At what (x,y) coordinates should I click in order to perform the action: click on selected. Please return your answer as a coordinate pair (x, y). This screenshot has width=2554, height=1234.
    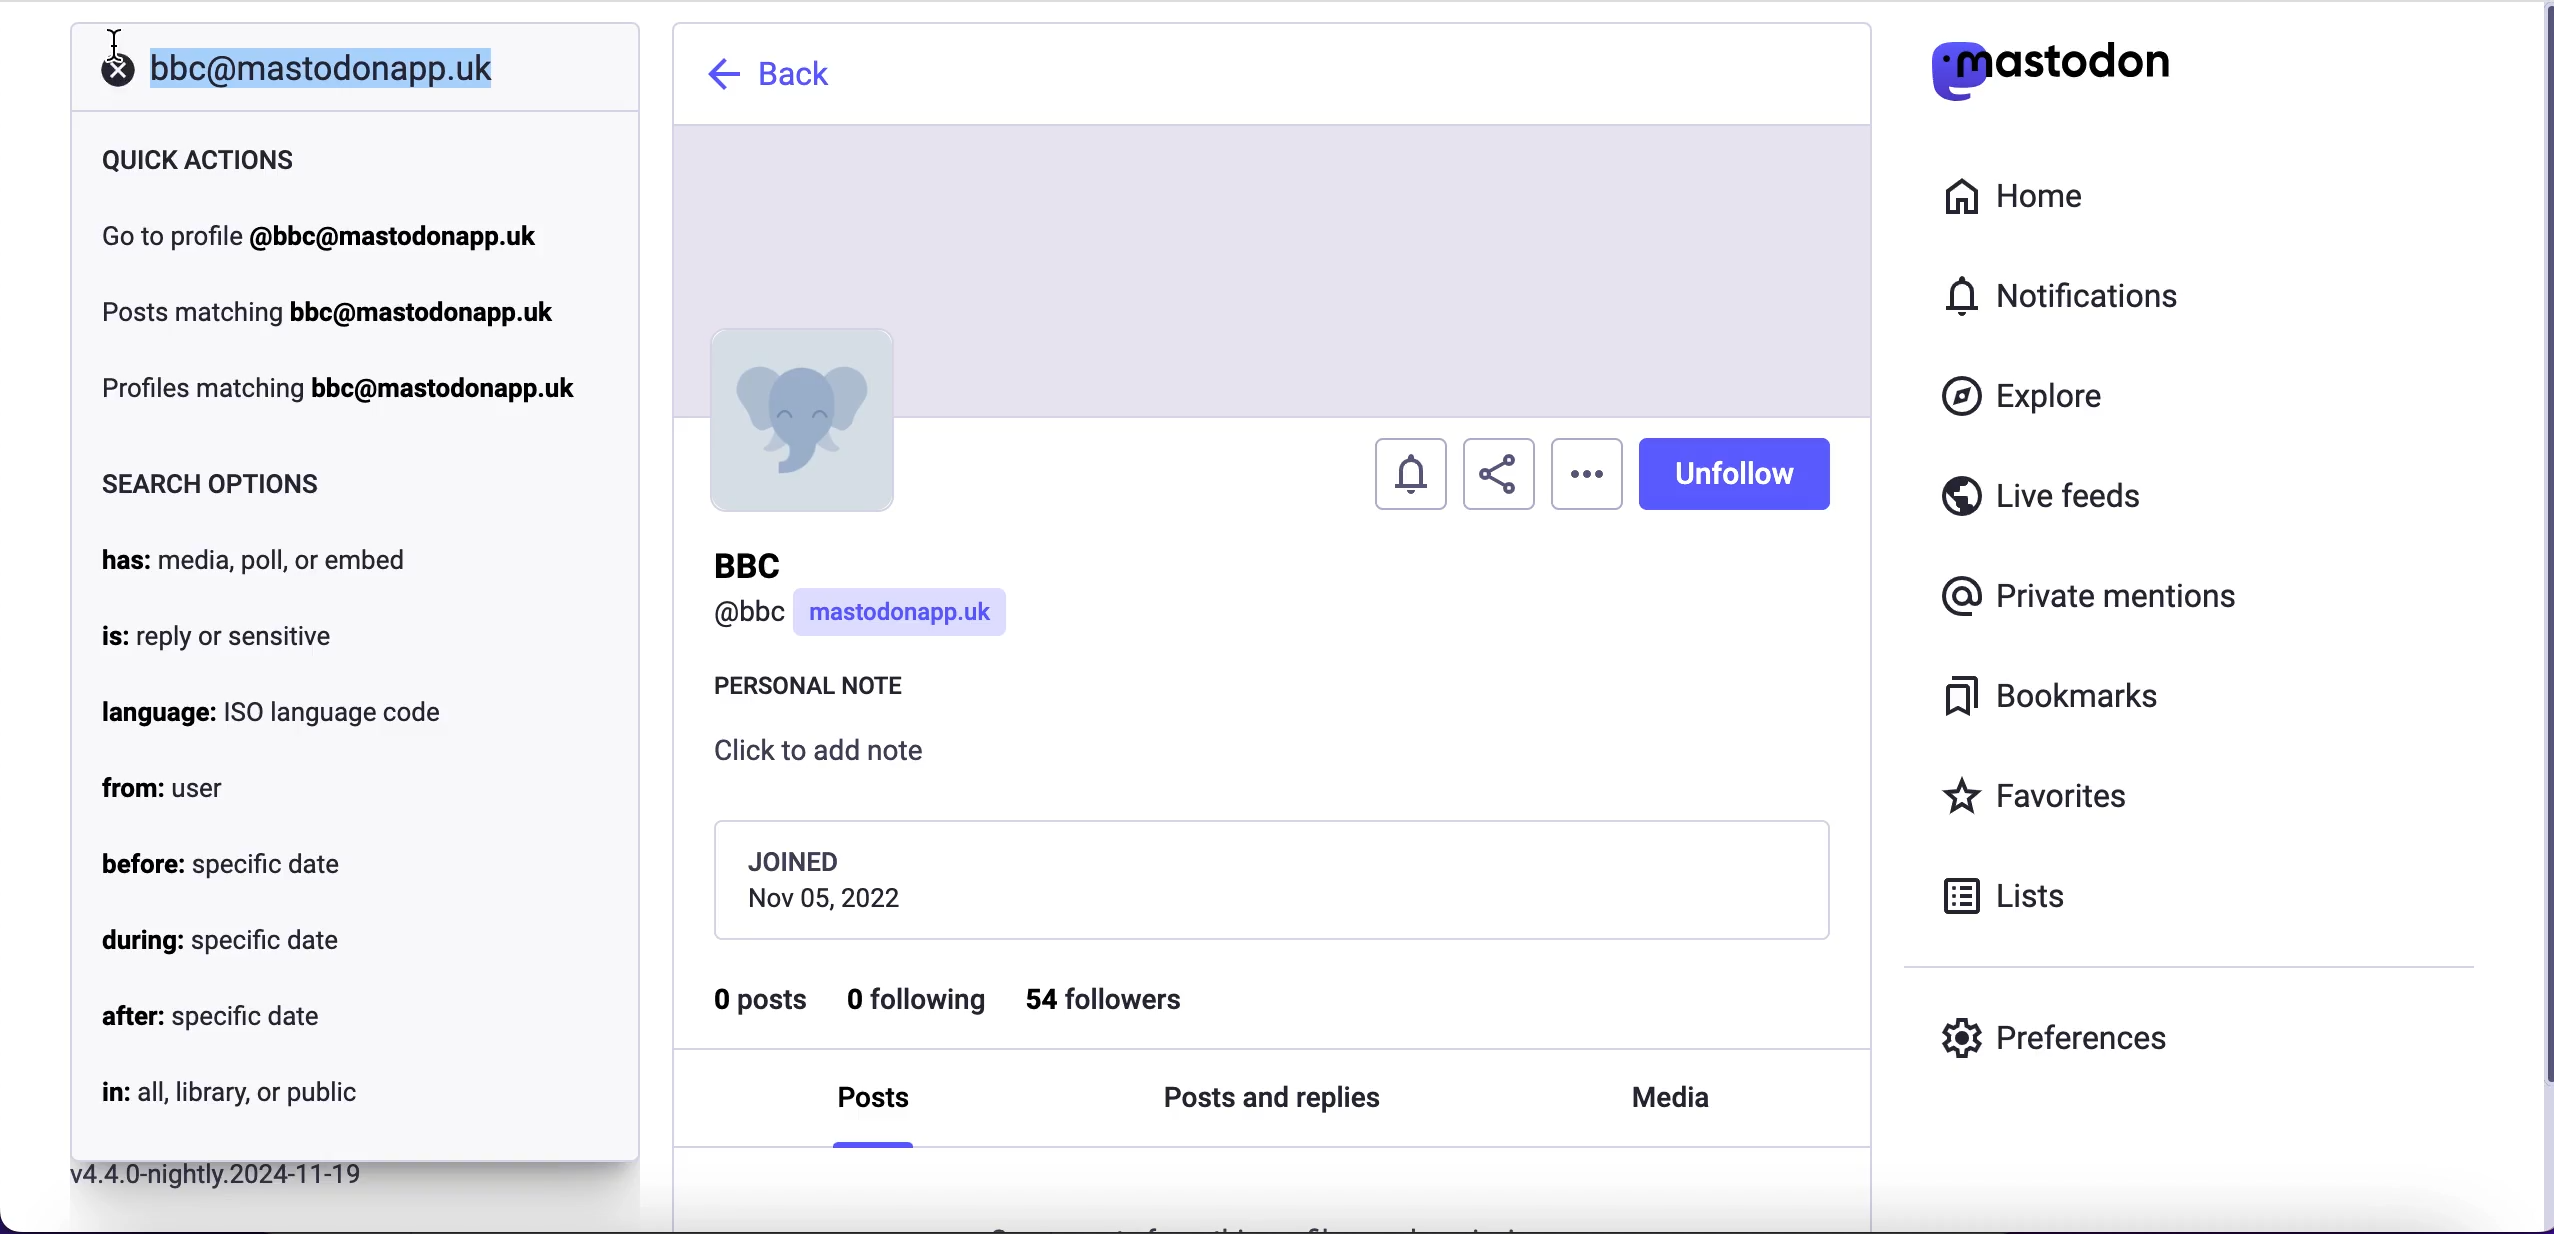
    Looking at the image, I should click on (318, 68).